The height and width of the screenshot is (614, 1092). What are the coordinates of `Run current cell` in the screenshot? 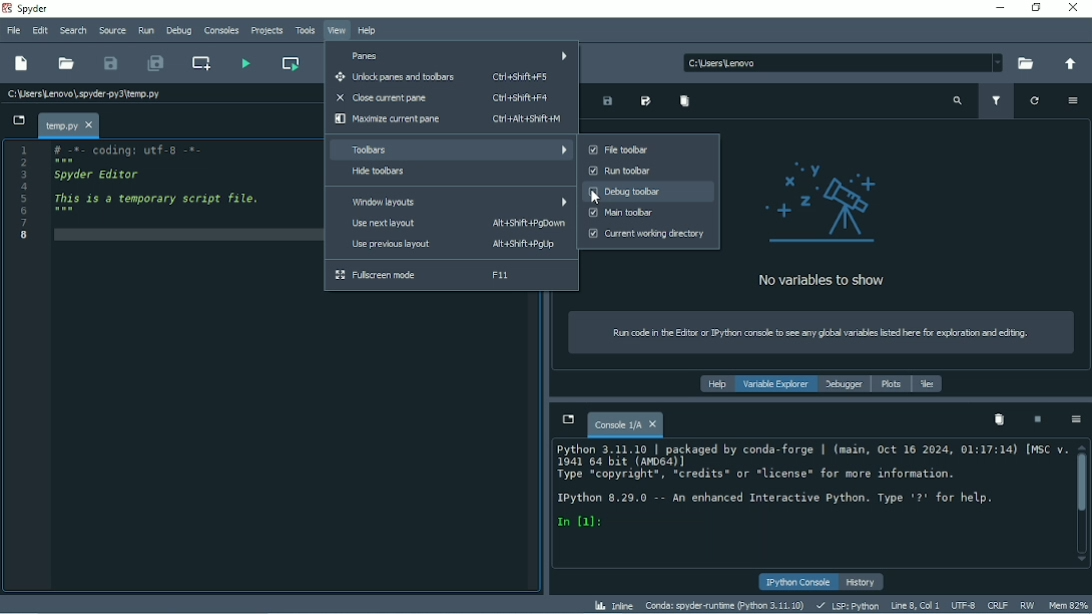 It's located at (292, 63).